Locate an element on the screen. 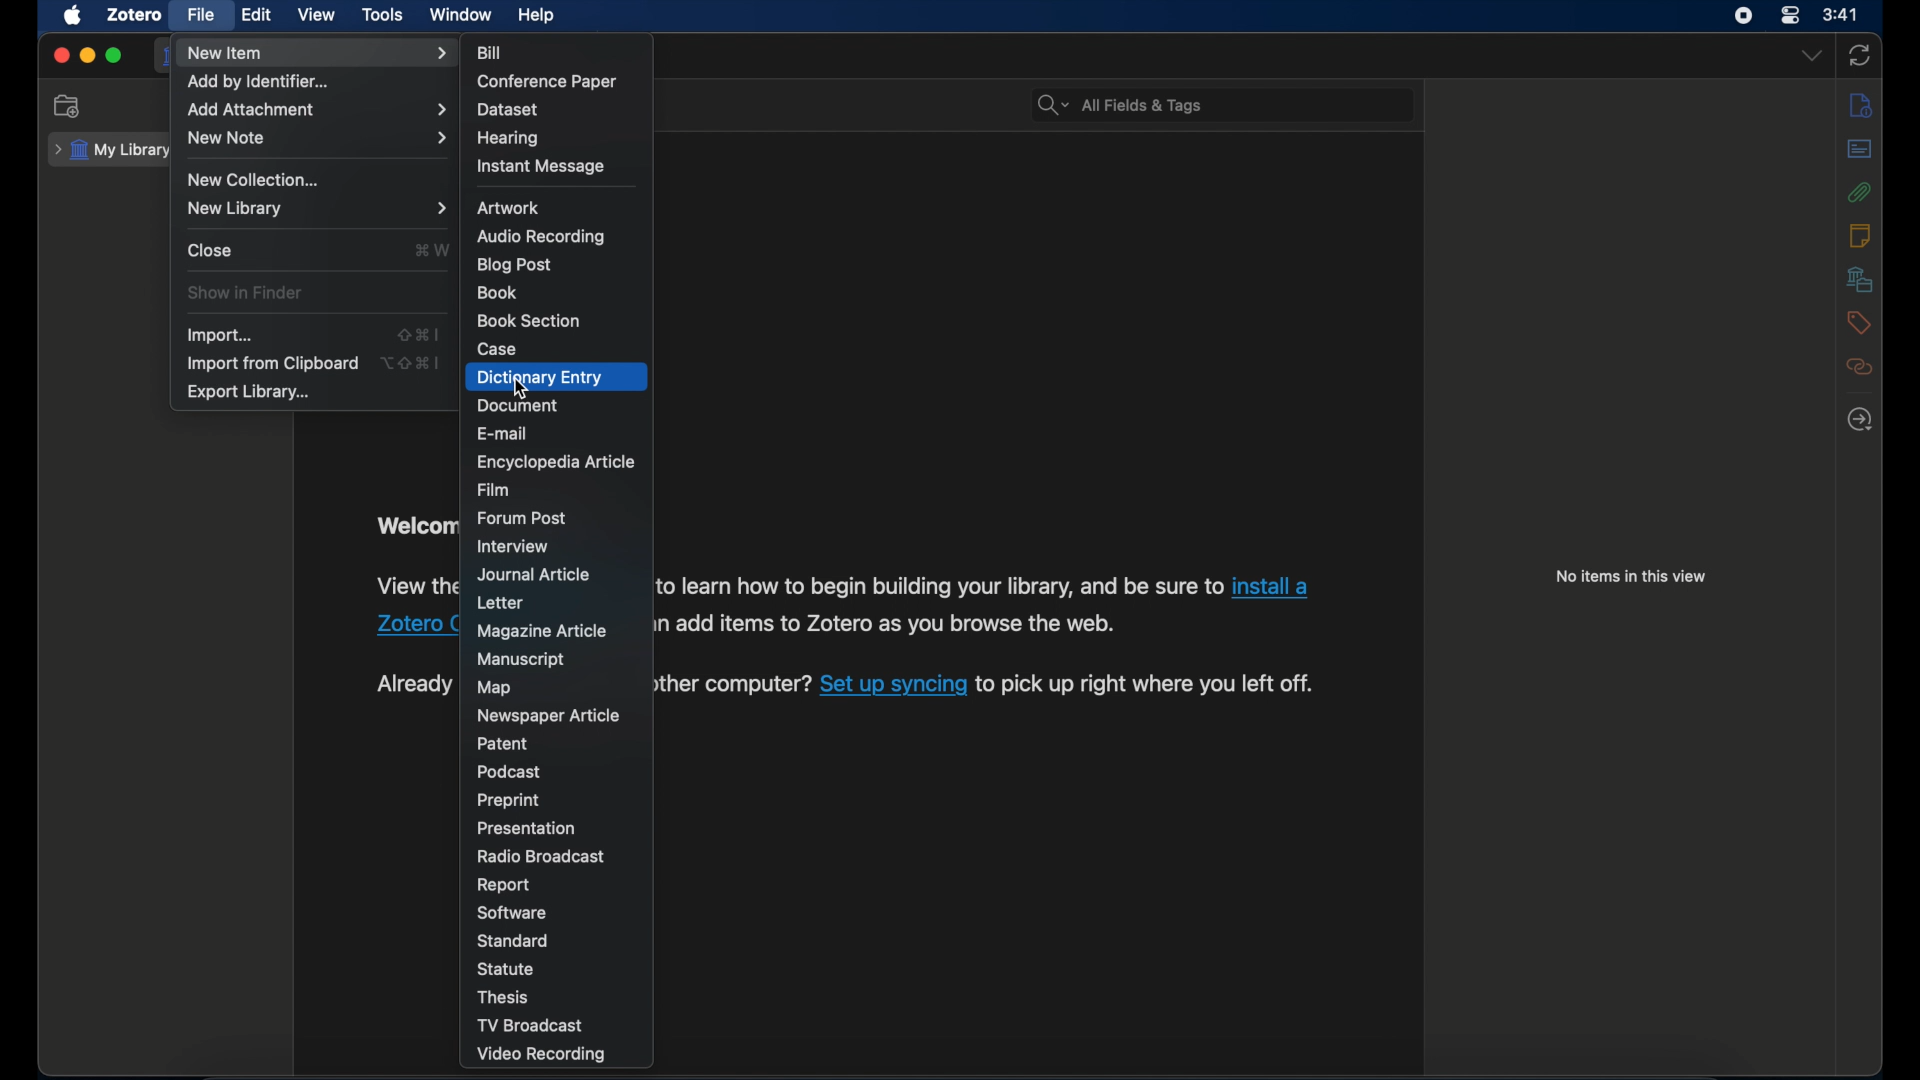  document is located at coordinates (516, 405).